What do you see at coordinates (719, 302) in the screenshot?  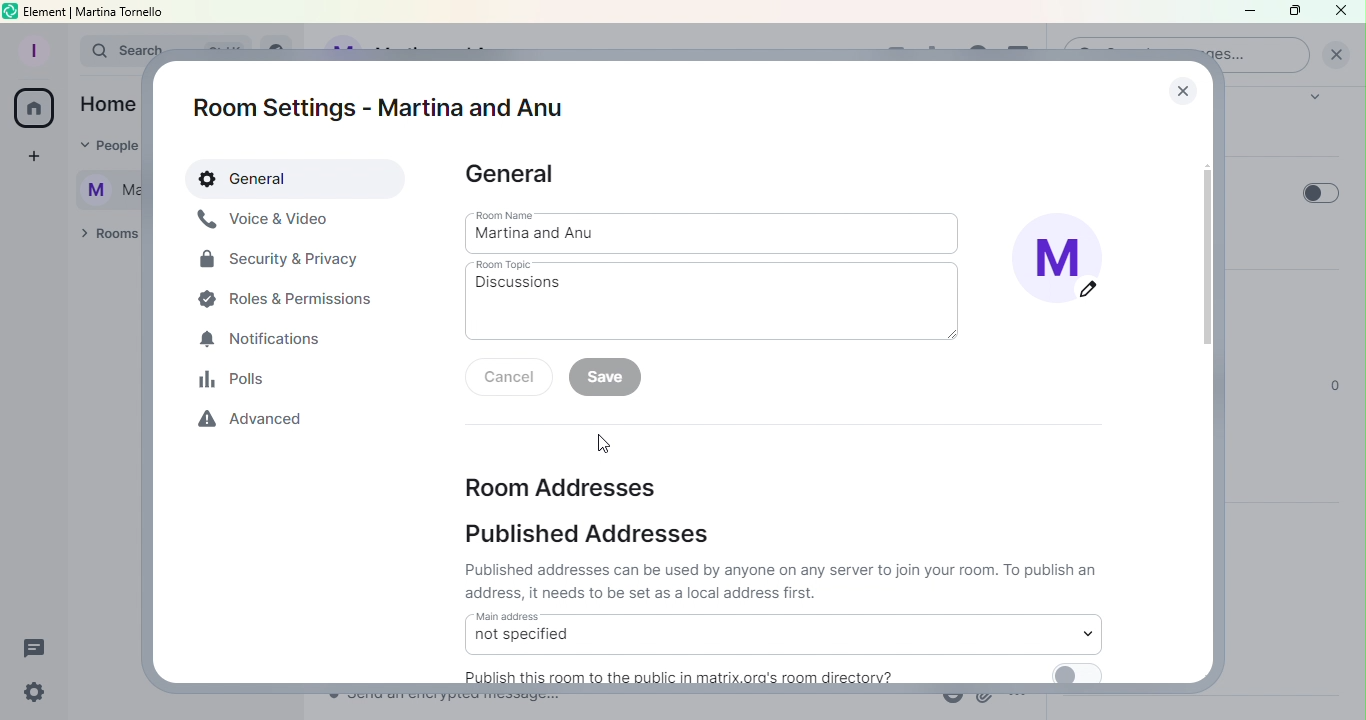 I see `Room topic` at bounding box center [719, 302].